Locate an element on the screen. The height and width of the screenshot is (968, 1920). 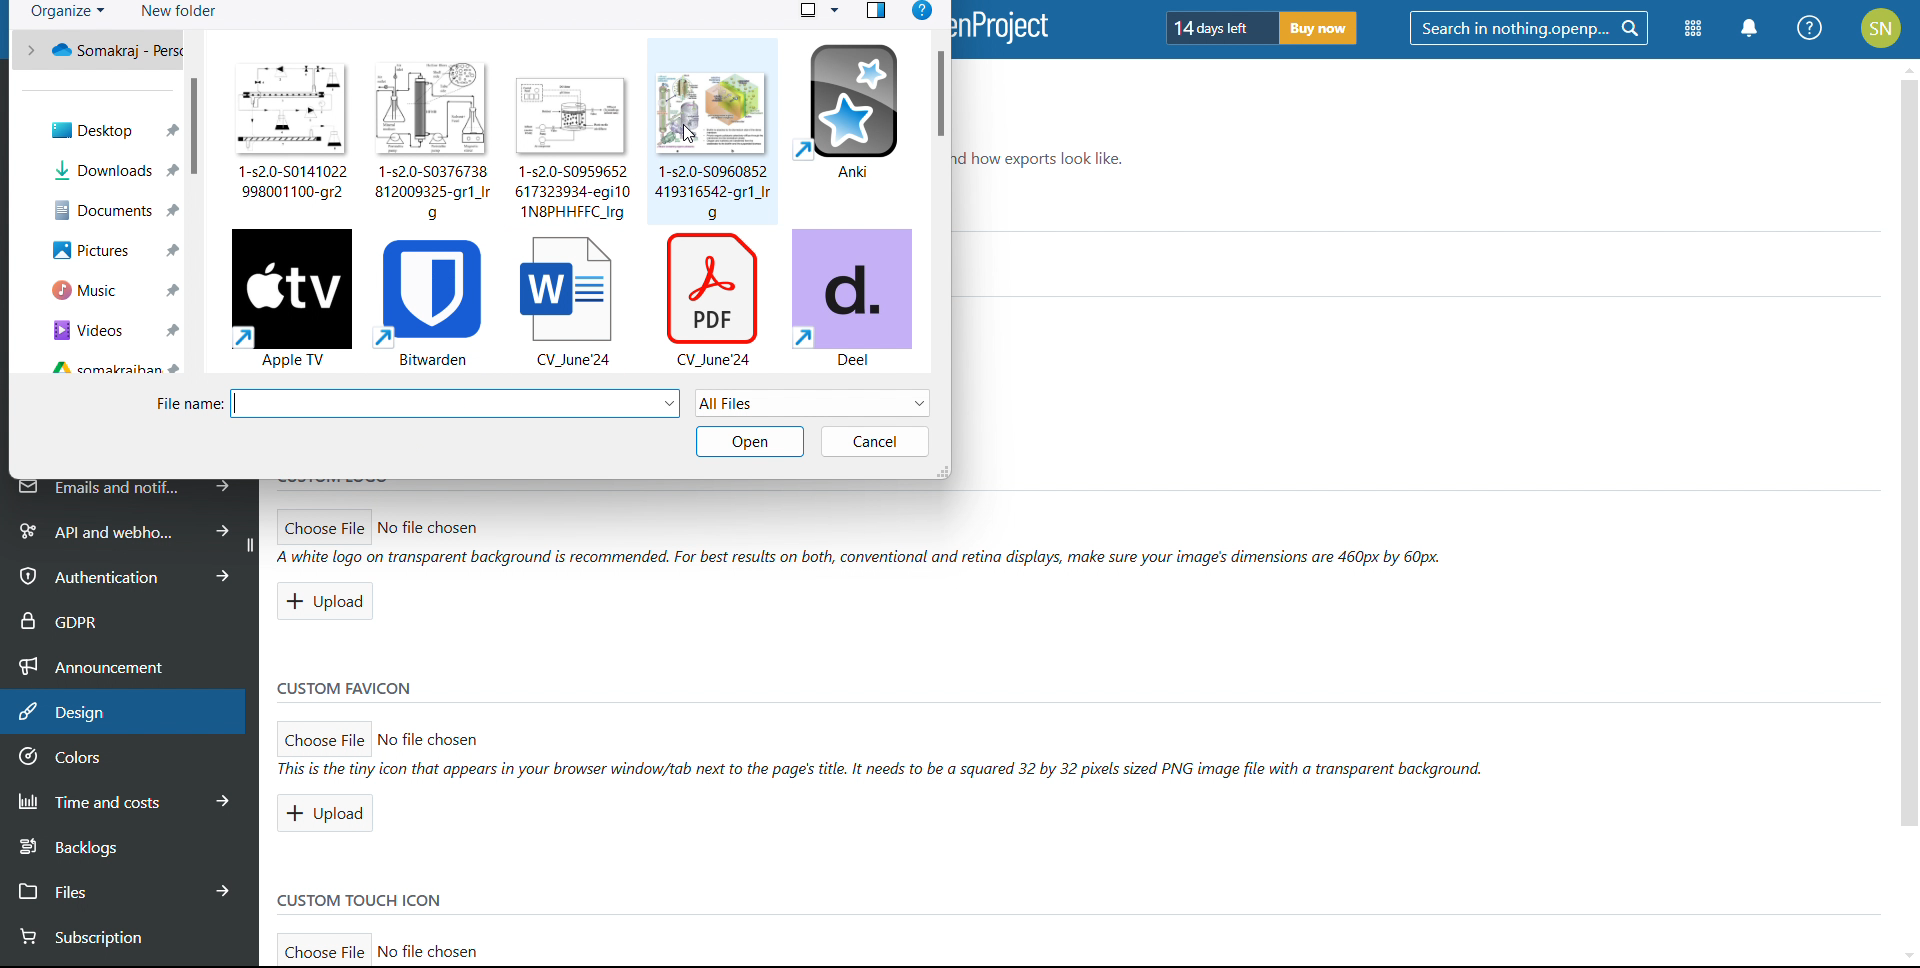
cancel is located at coordinates (876, 441).